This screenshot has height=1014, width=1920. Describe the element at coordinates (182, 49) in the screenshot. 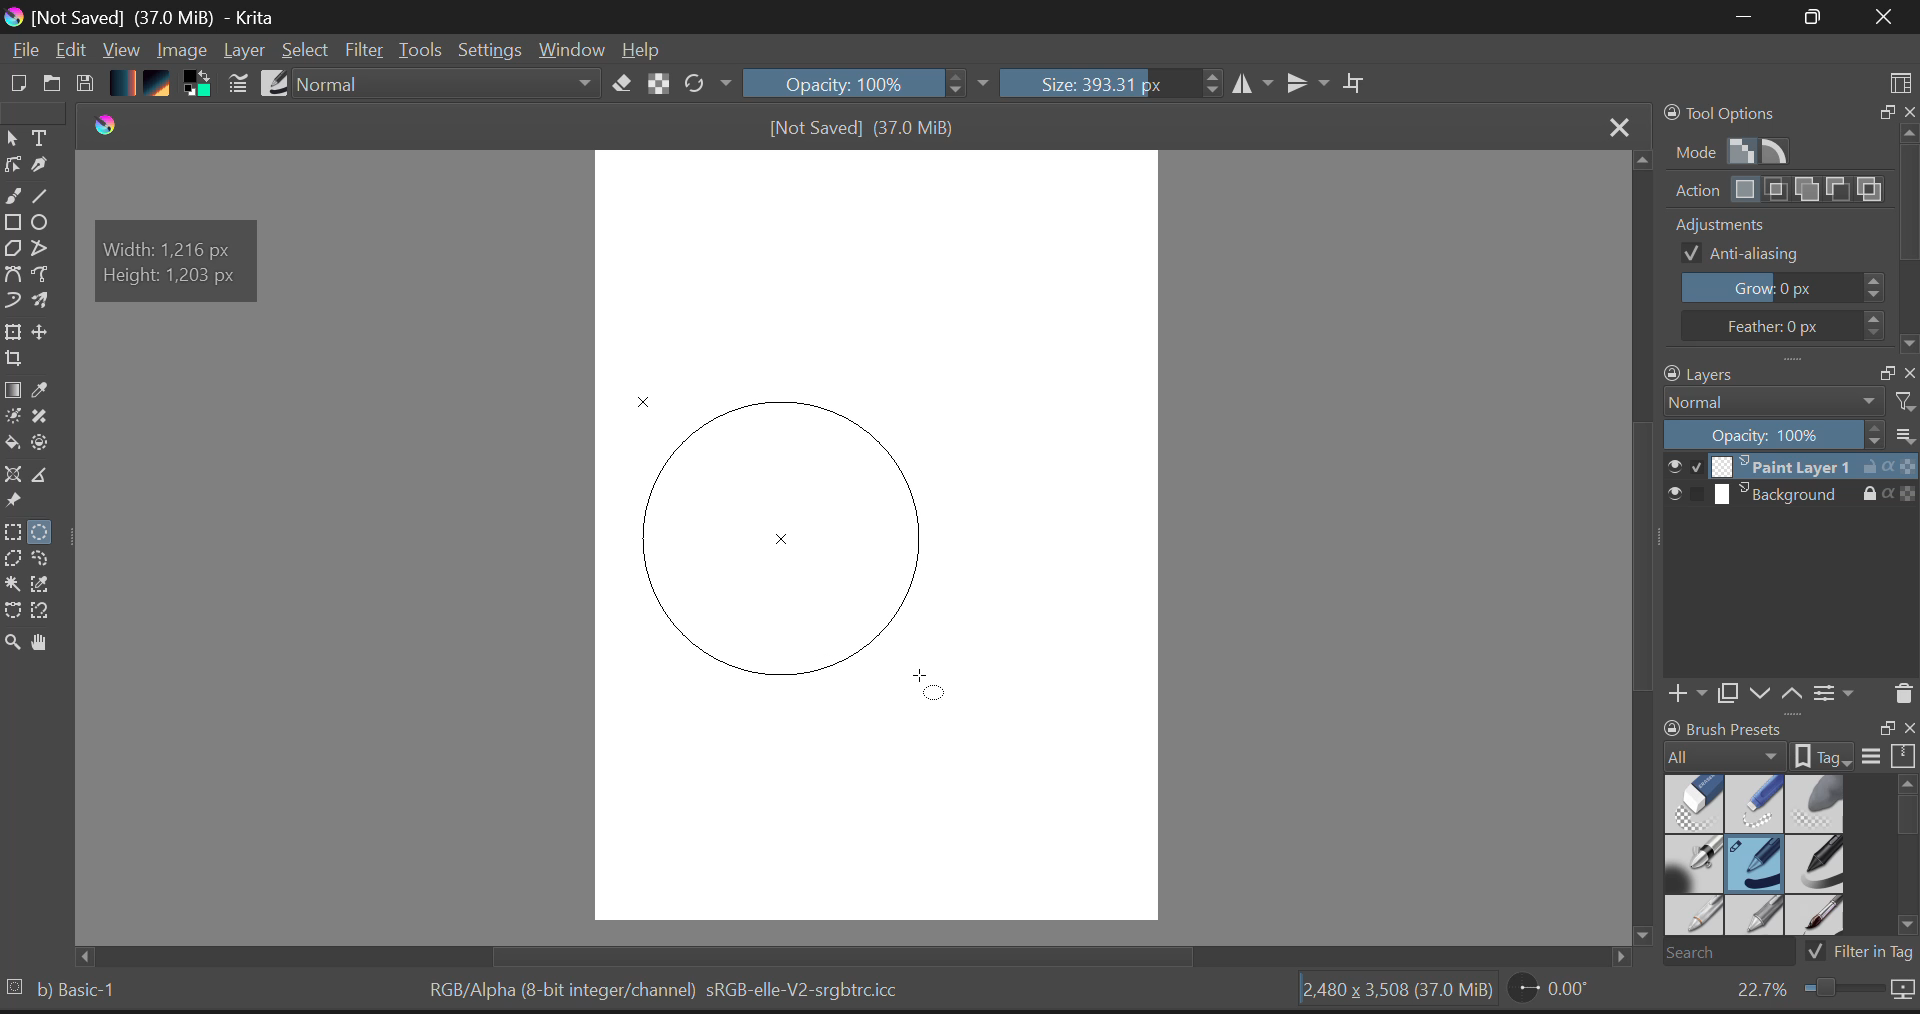

I see `Image` at that location.